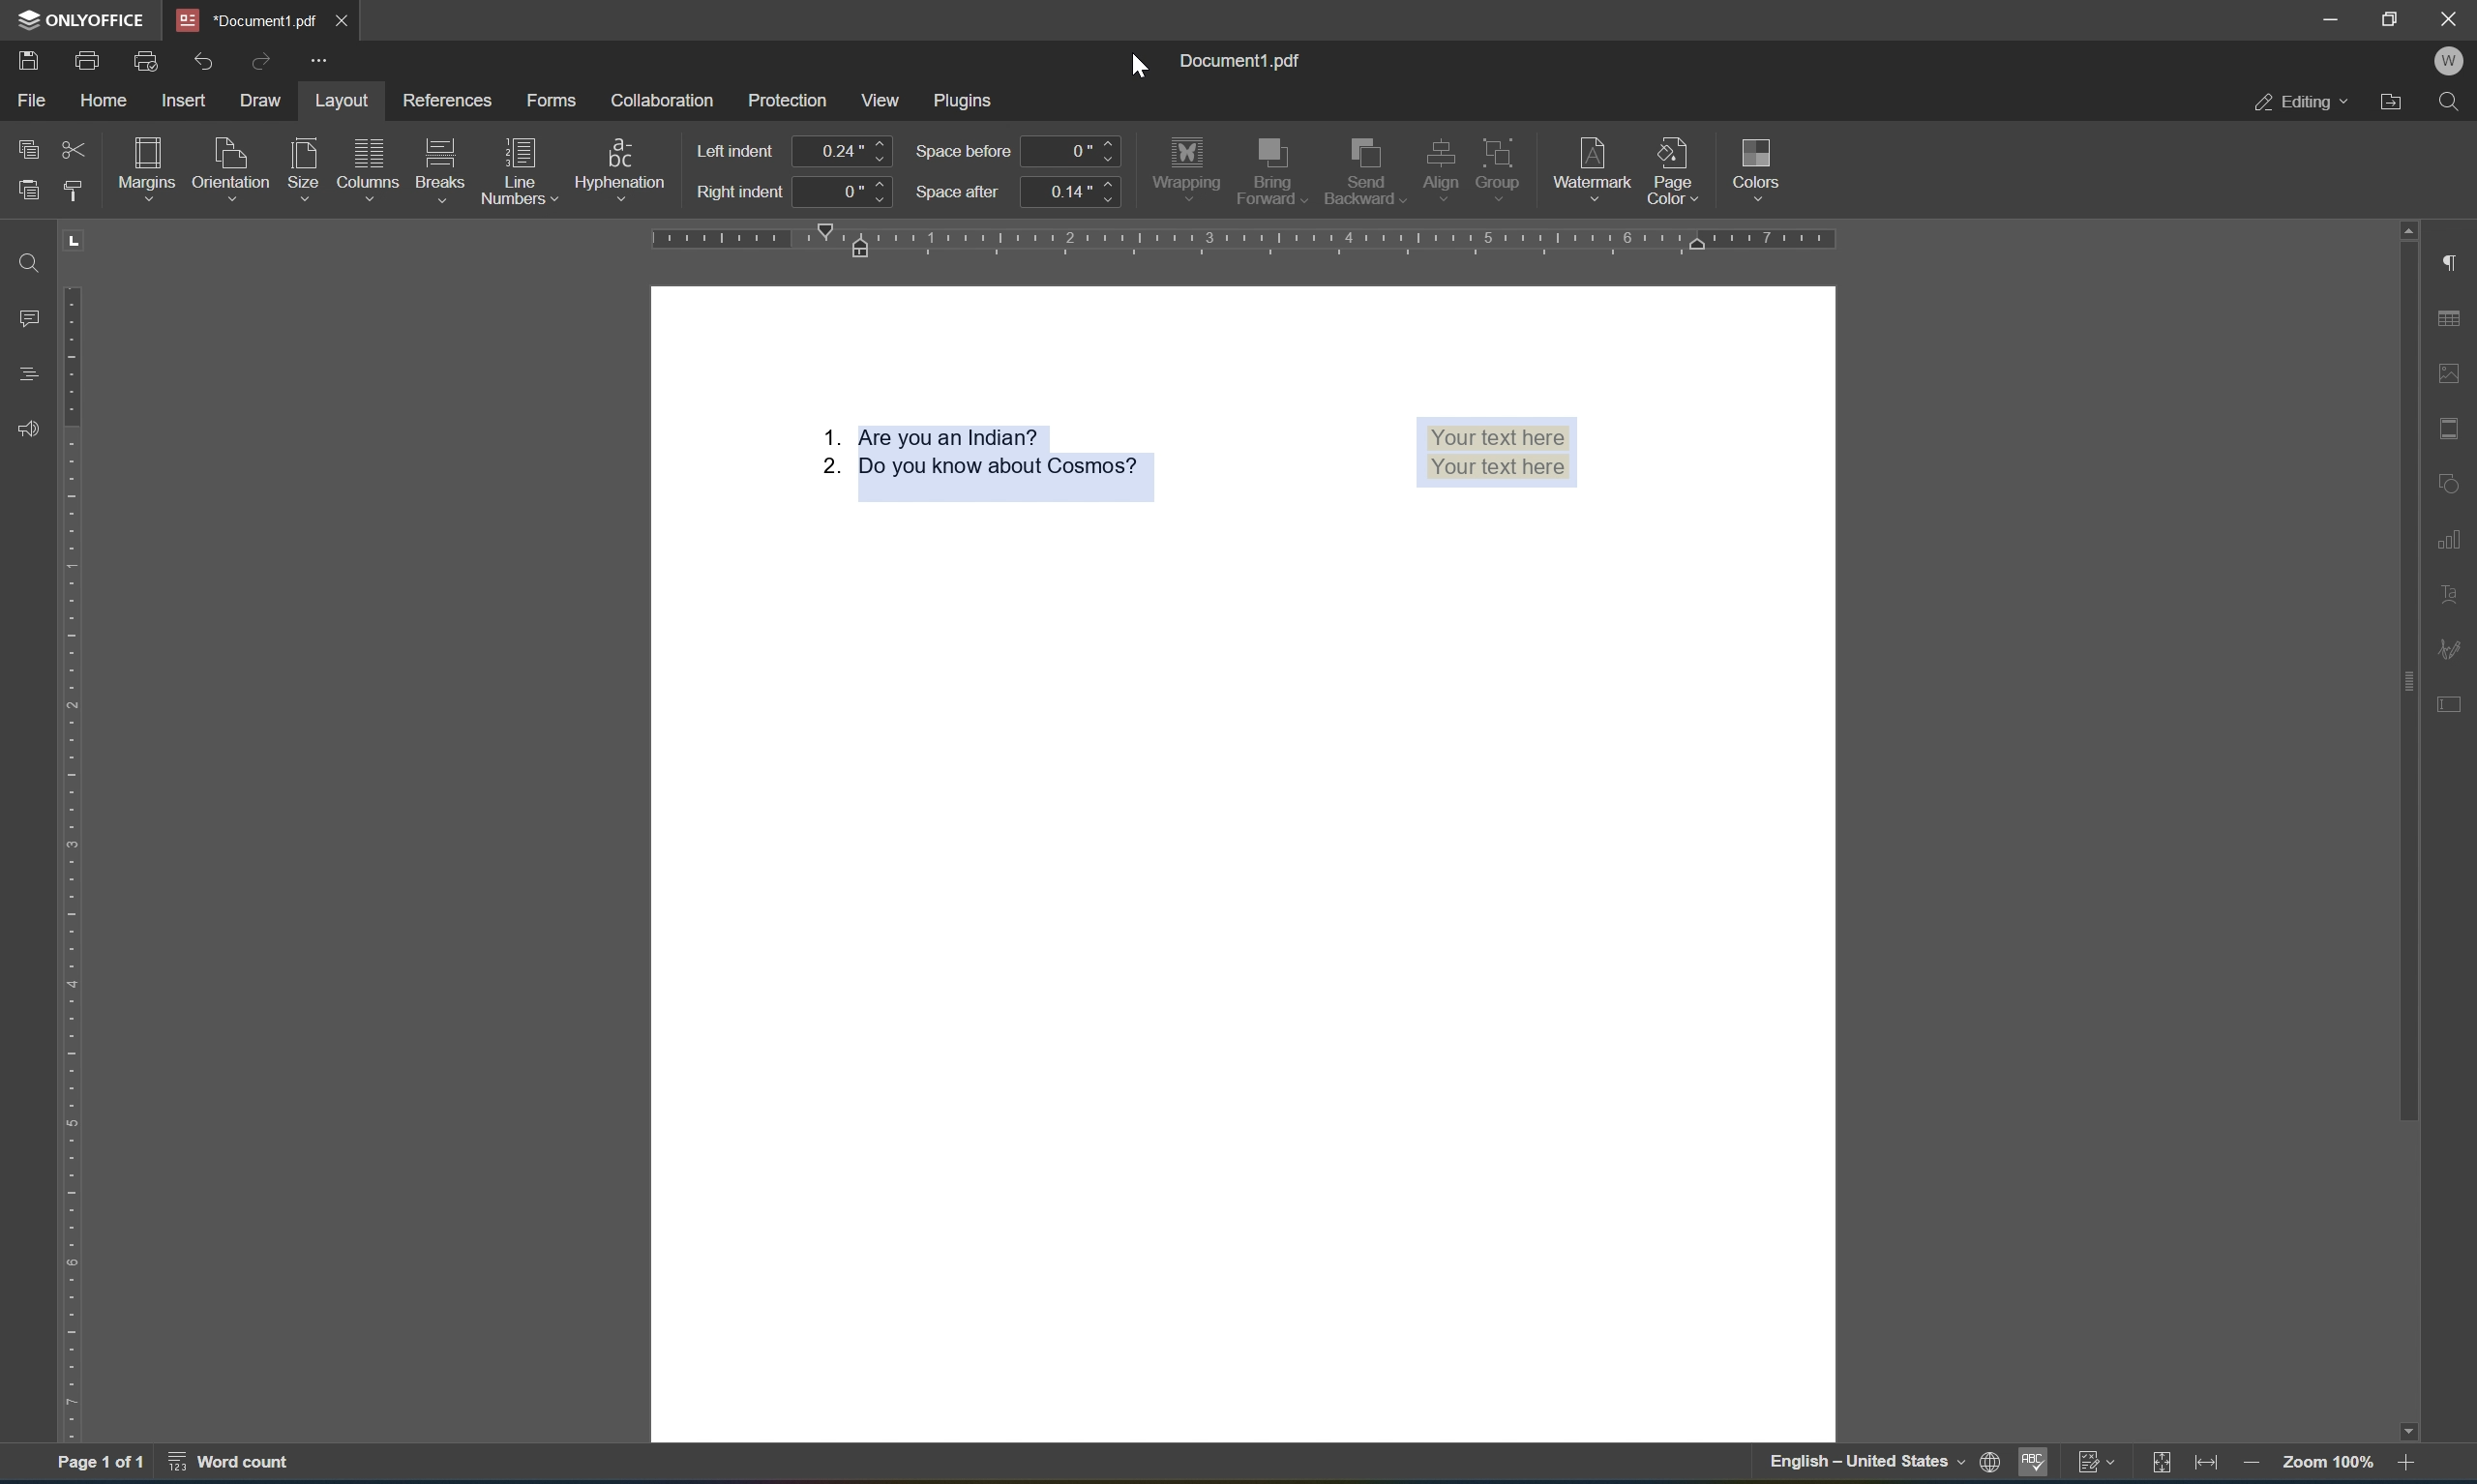 Image resolution: width=2477 pixels, height=1484 pixels. What do you see at coordinates (32, 101) in the screenshot?
I see `file` at bounding box center [32, 101].